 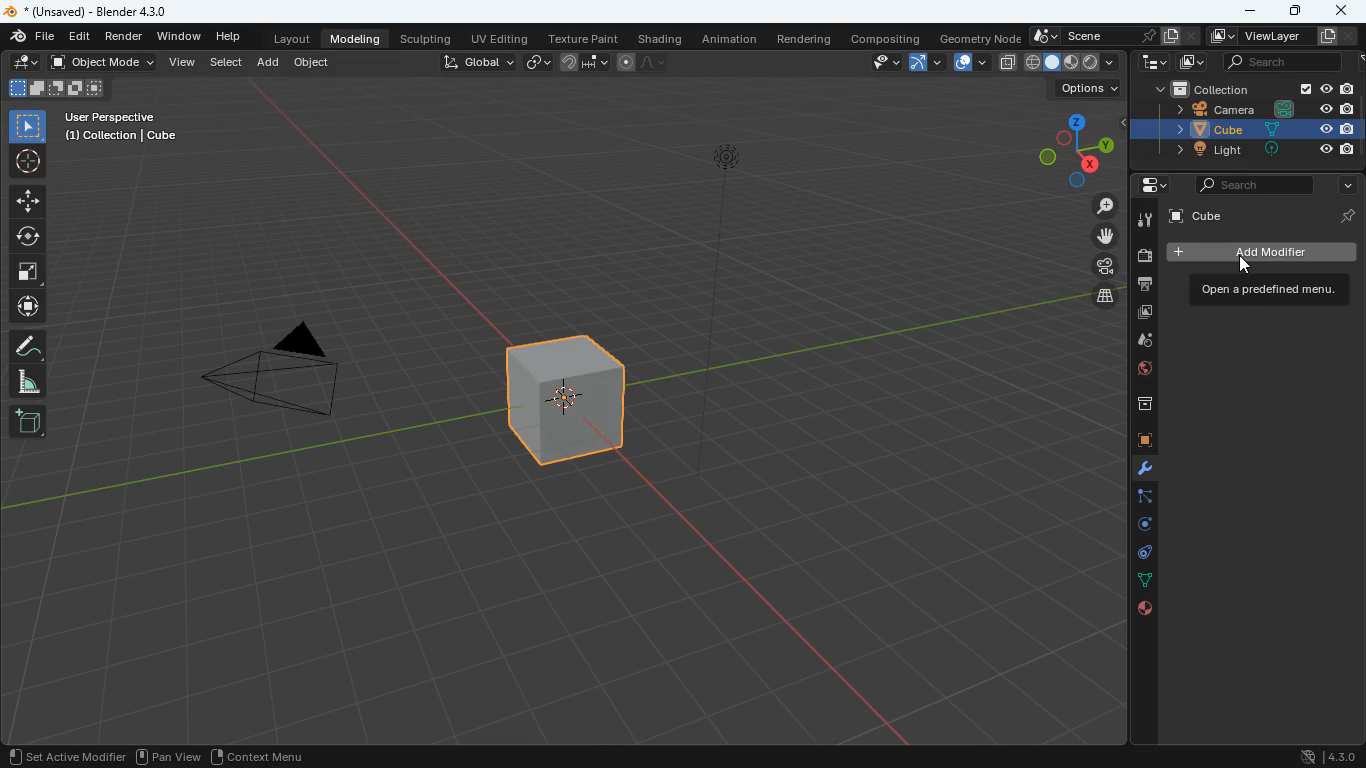 What do you see at coordinates (478, 62) in the screenshot?
I see `global` at bounding box center [478, 62].